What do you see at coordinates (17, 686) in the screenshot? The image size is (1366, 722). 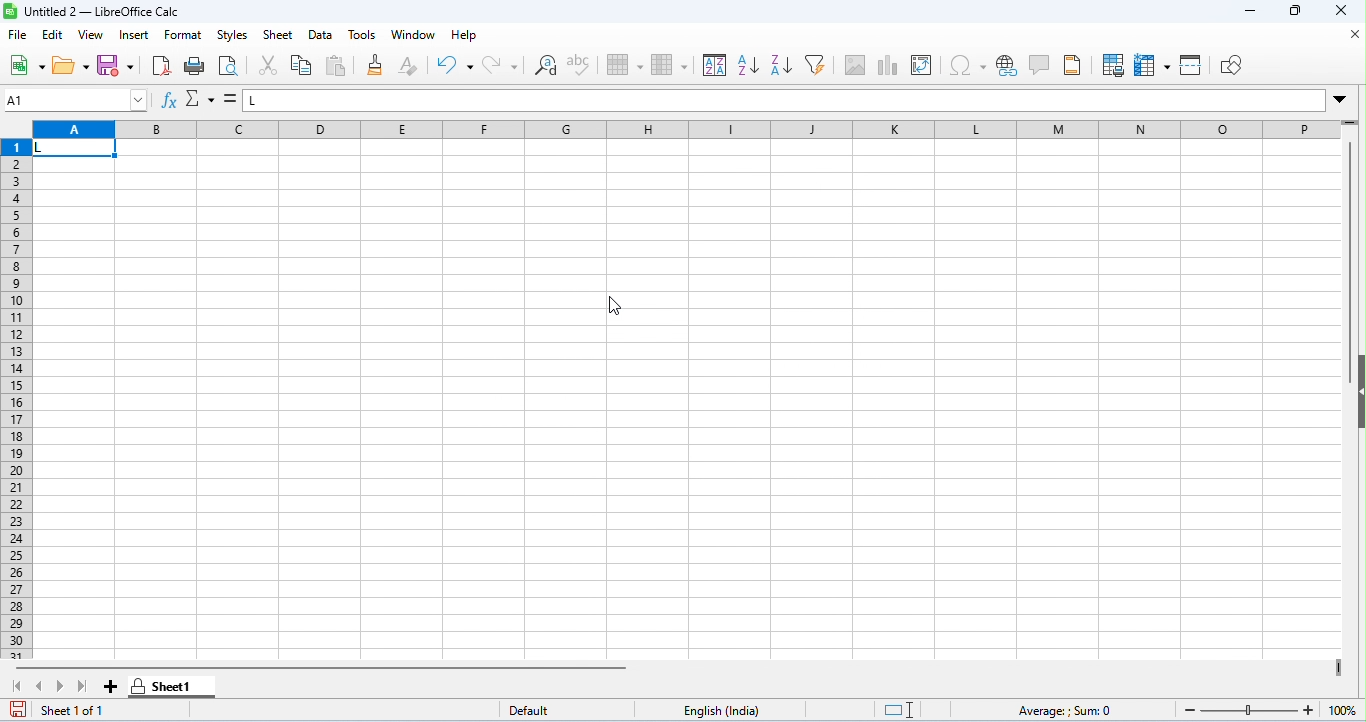 I see `first sheet` at bounding box center [17, 686].